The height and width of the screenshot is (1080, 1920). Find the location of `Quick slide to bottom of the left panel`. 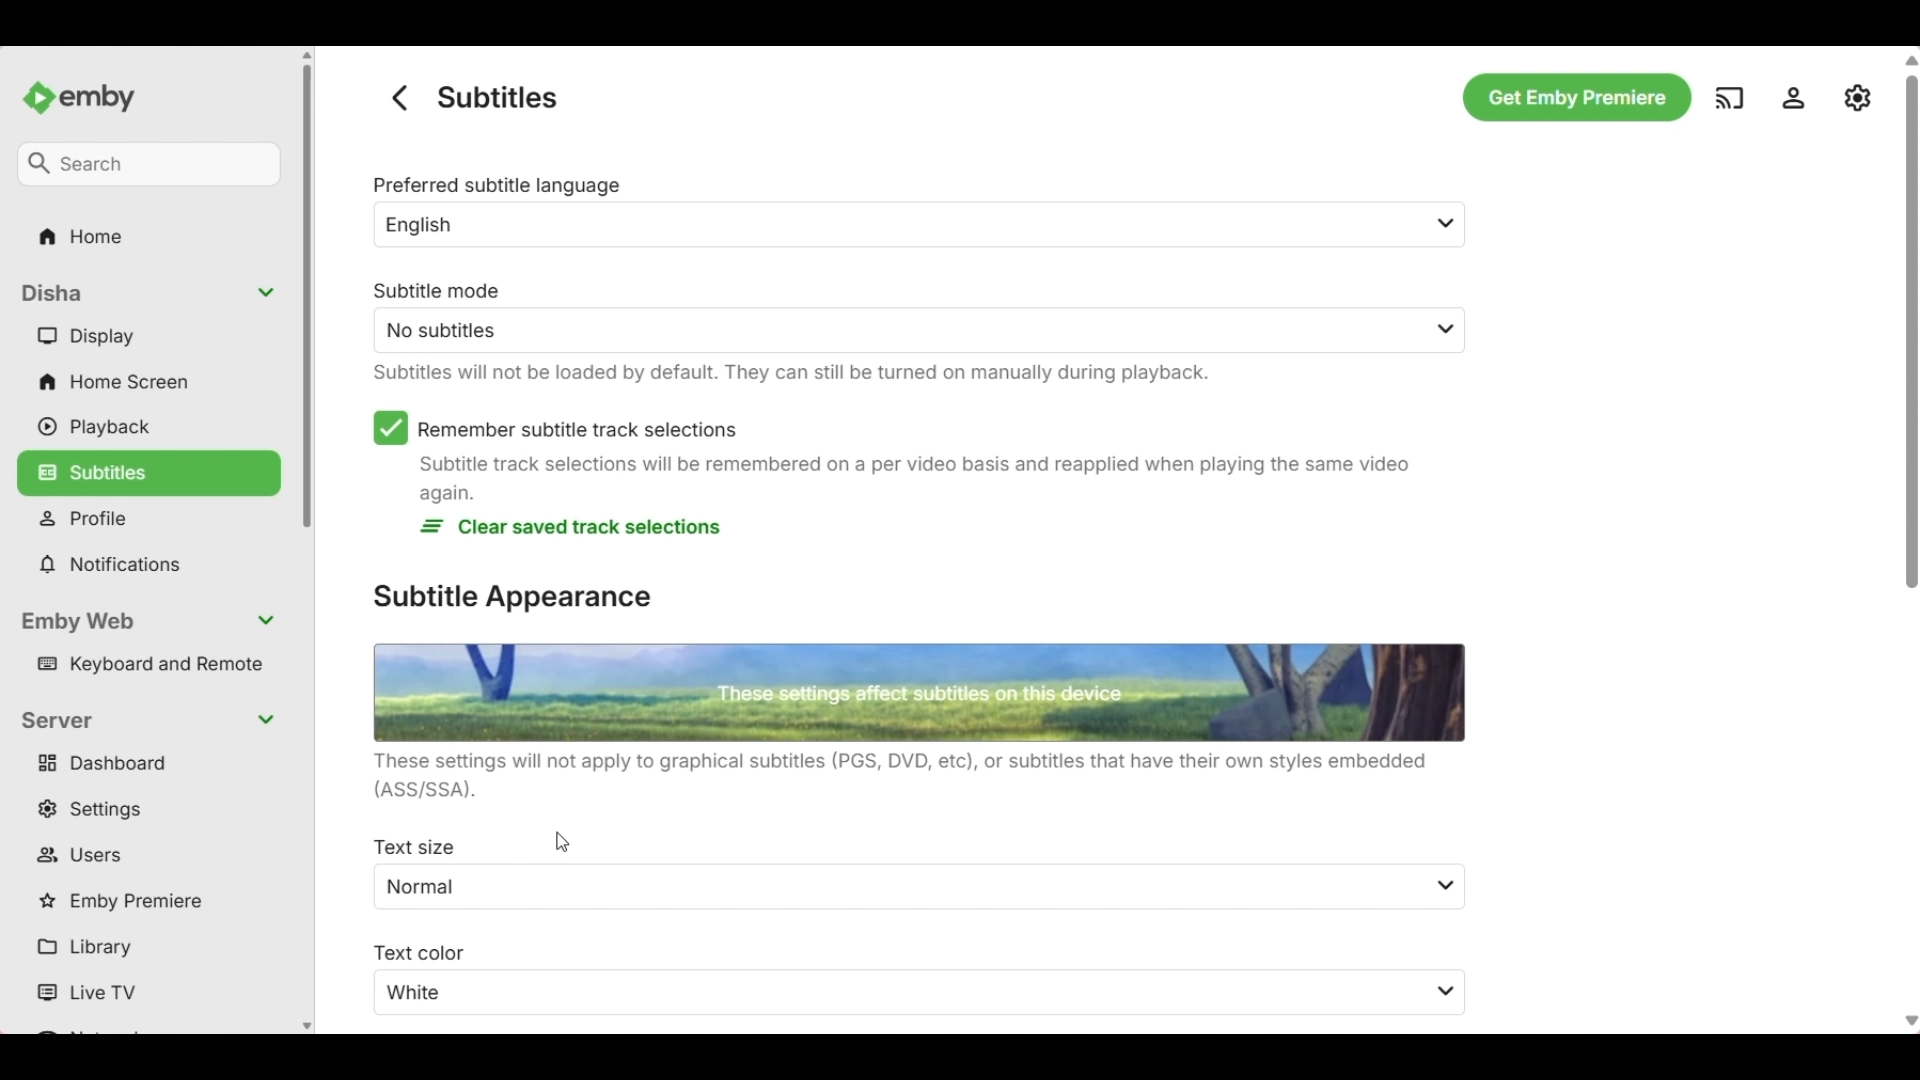

Quick slide to bottom of the left panel is located at coordinates (307, 1027).